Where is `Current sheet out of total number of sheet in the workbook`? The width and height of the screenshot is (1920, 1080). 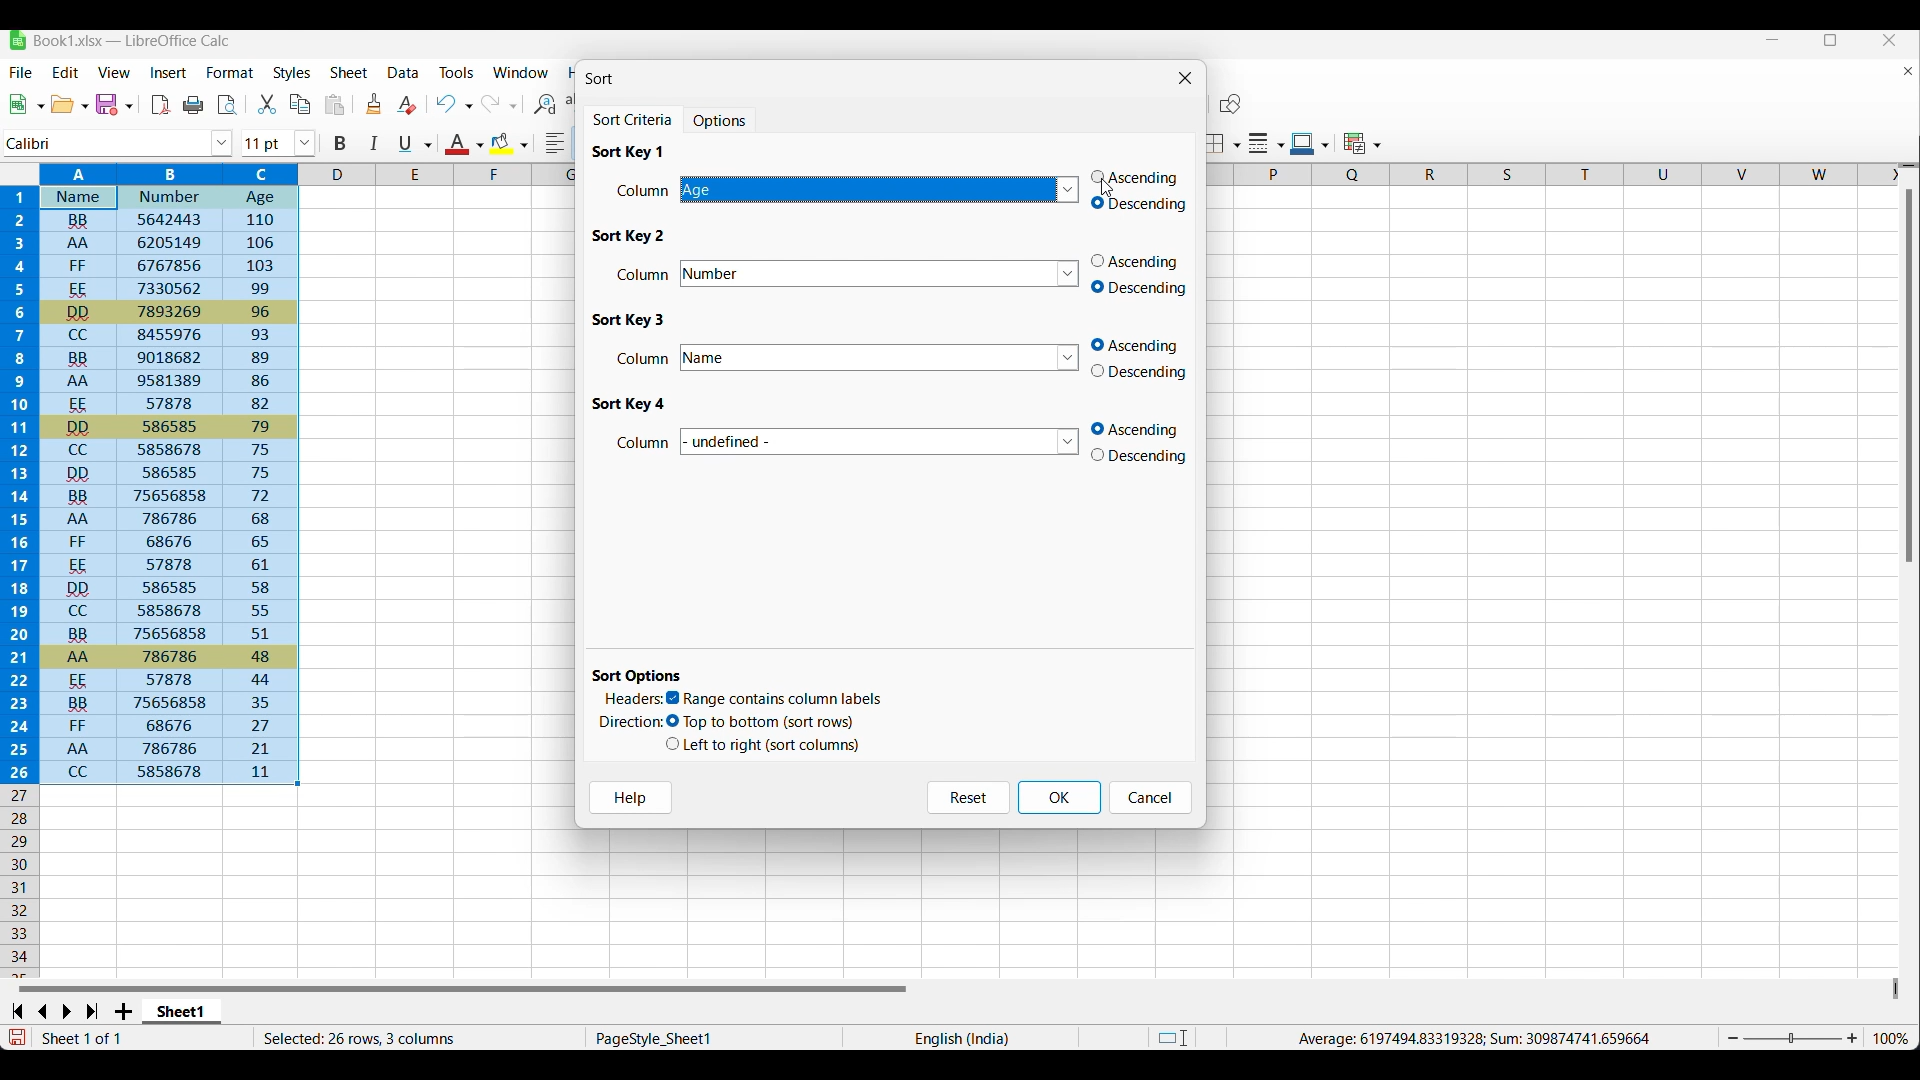 Current sheet out of total number of sheet in the workbook is located at coordinates (122, 1038).